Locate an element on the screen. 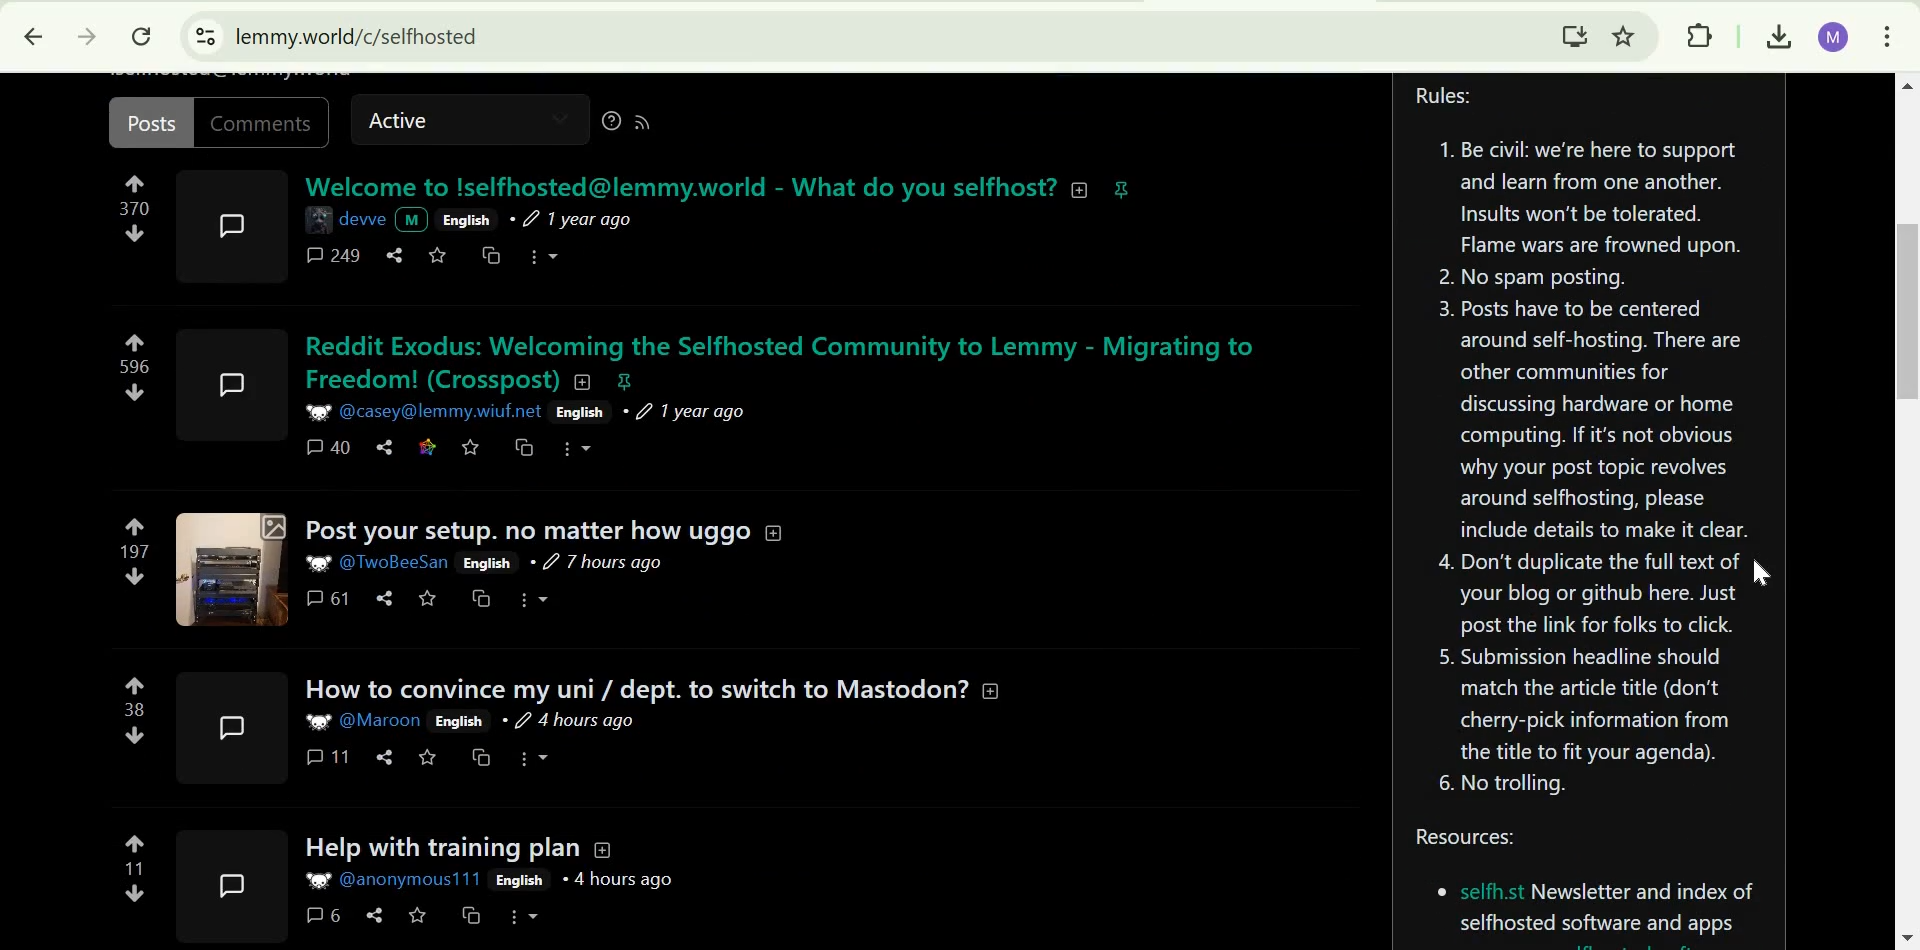  pinnned is located at coordinates (1122, 189).